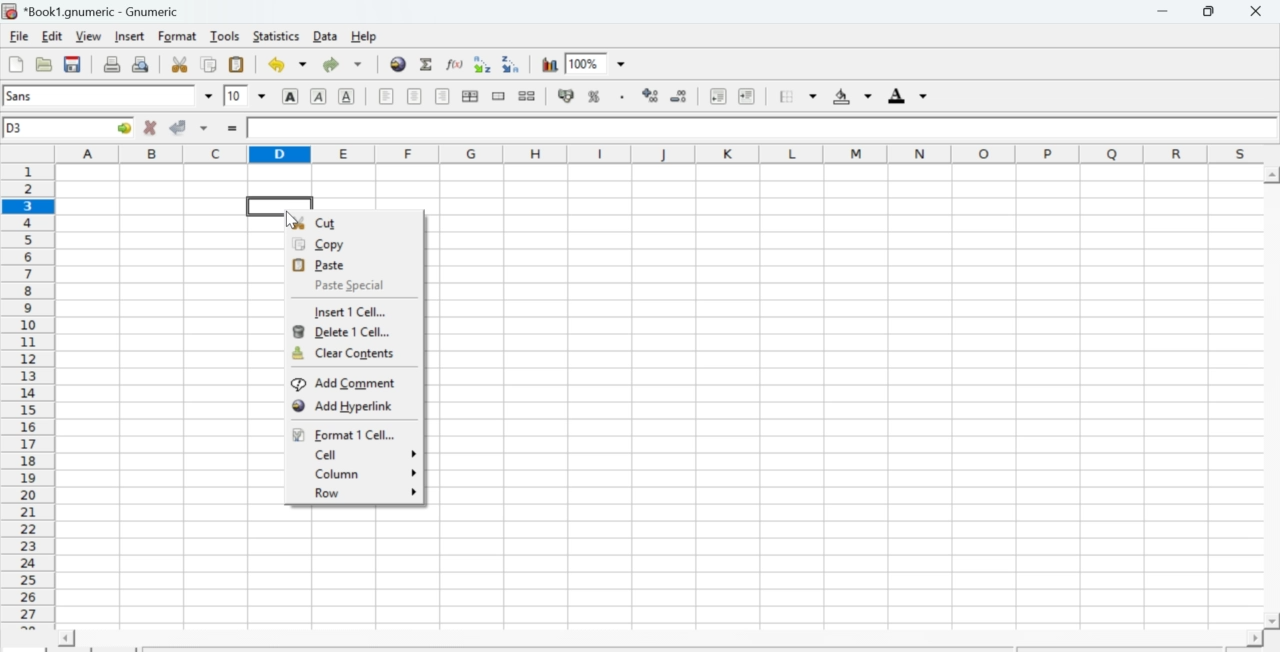  I want to click on scroll right, so click(1254, 638).